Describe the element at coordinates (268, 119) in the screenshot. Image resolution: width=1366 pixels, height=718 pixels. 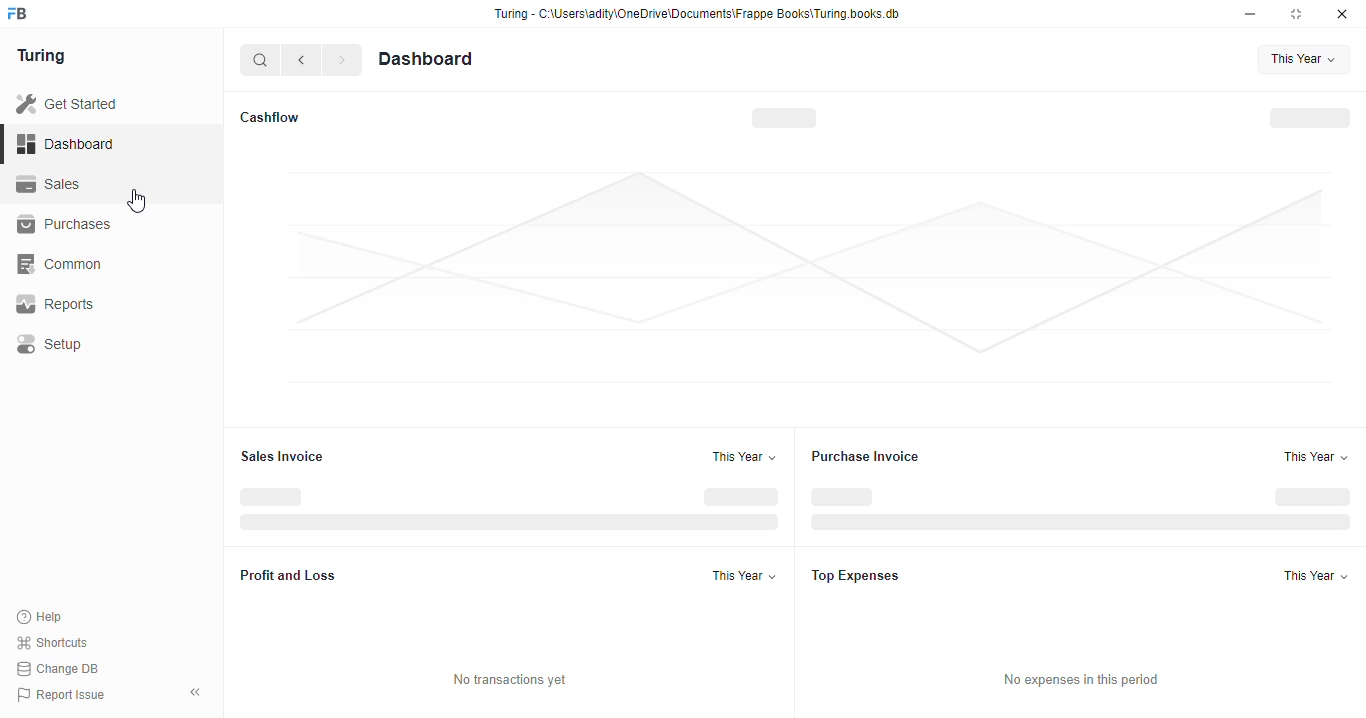
I see `Cashflow` at that location.